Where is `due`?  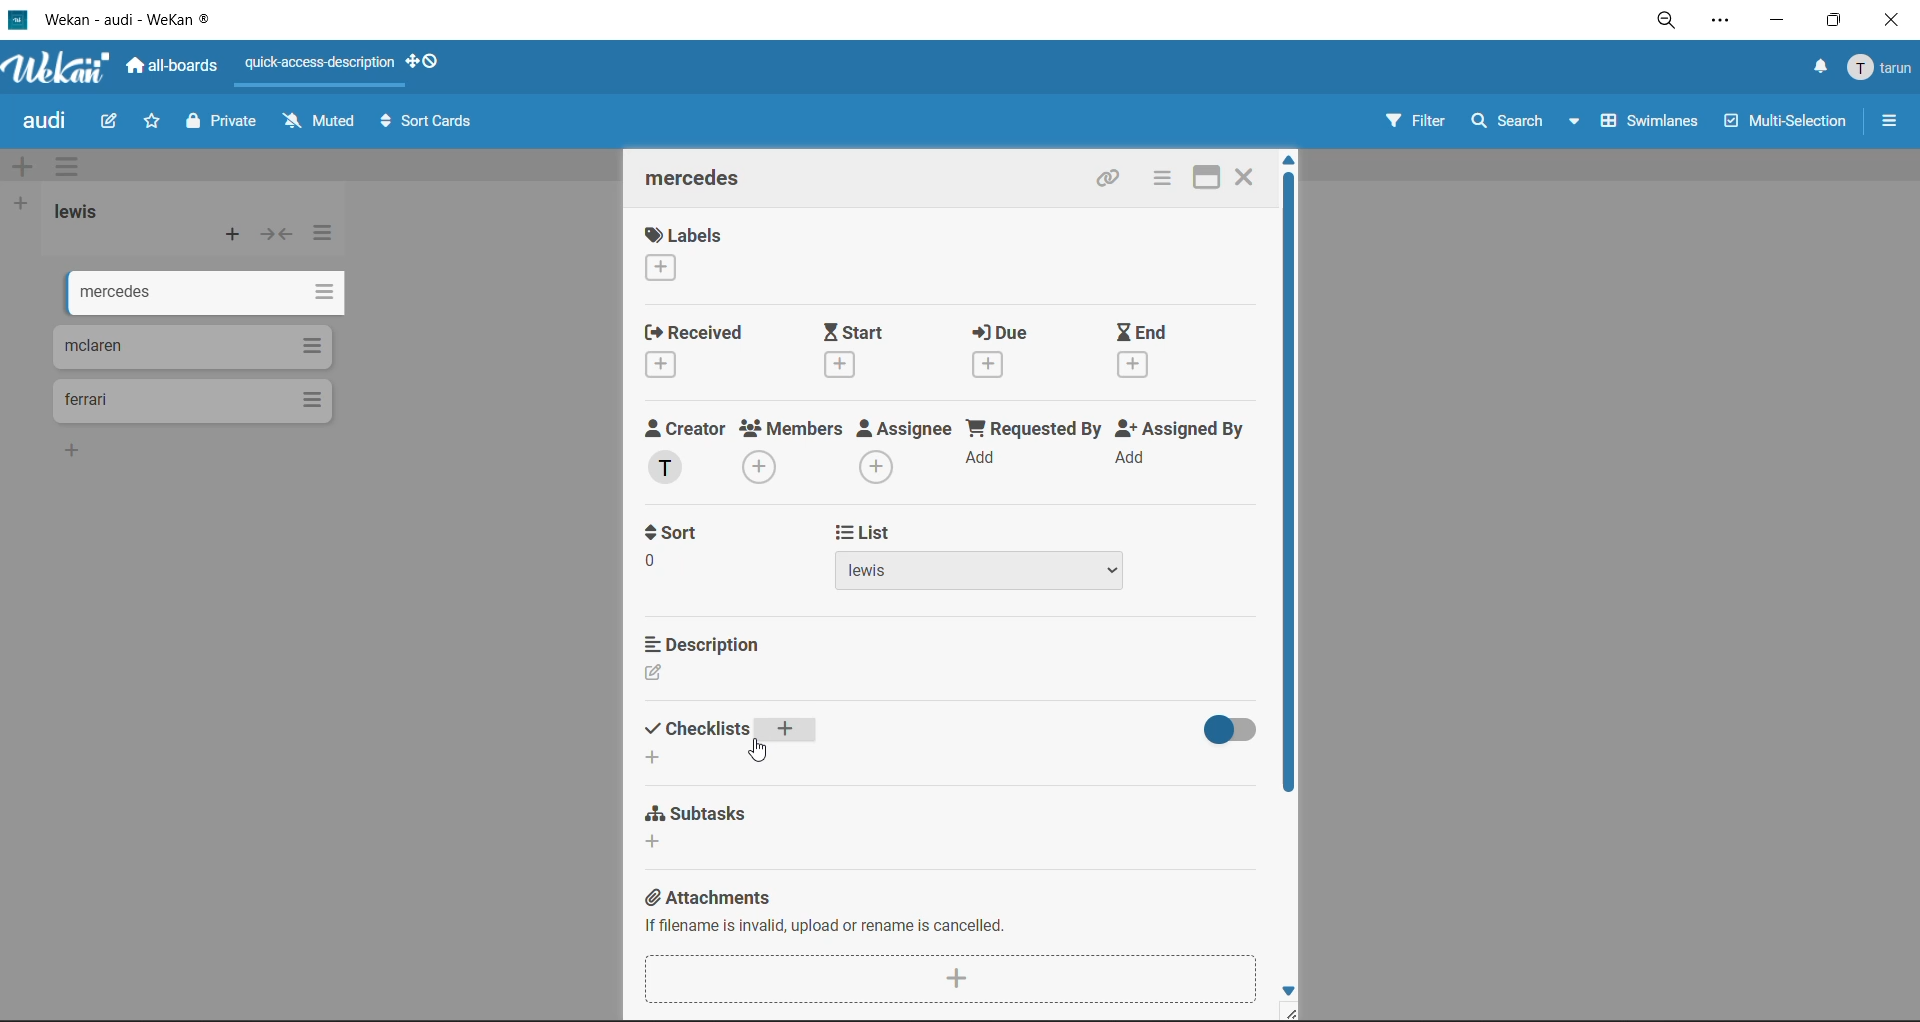 due is located at coordinates (1014, 355).